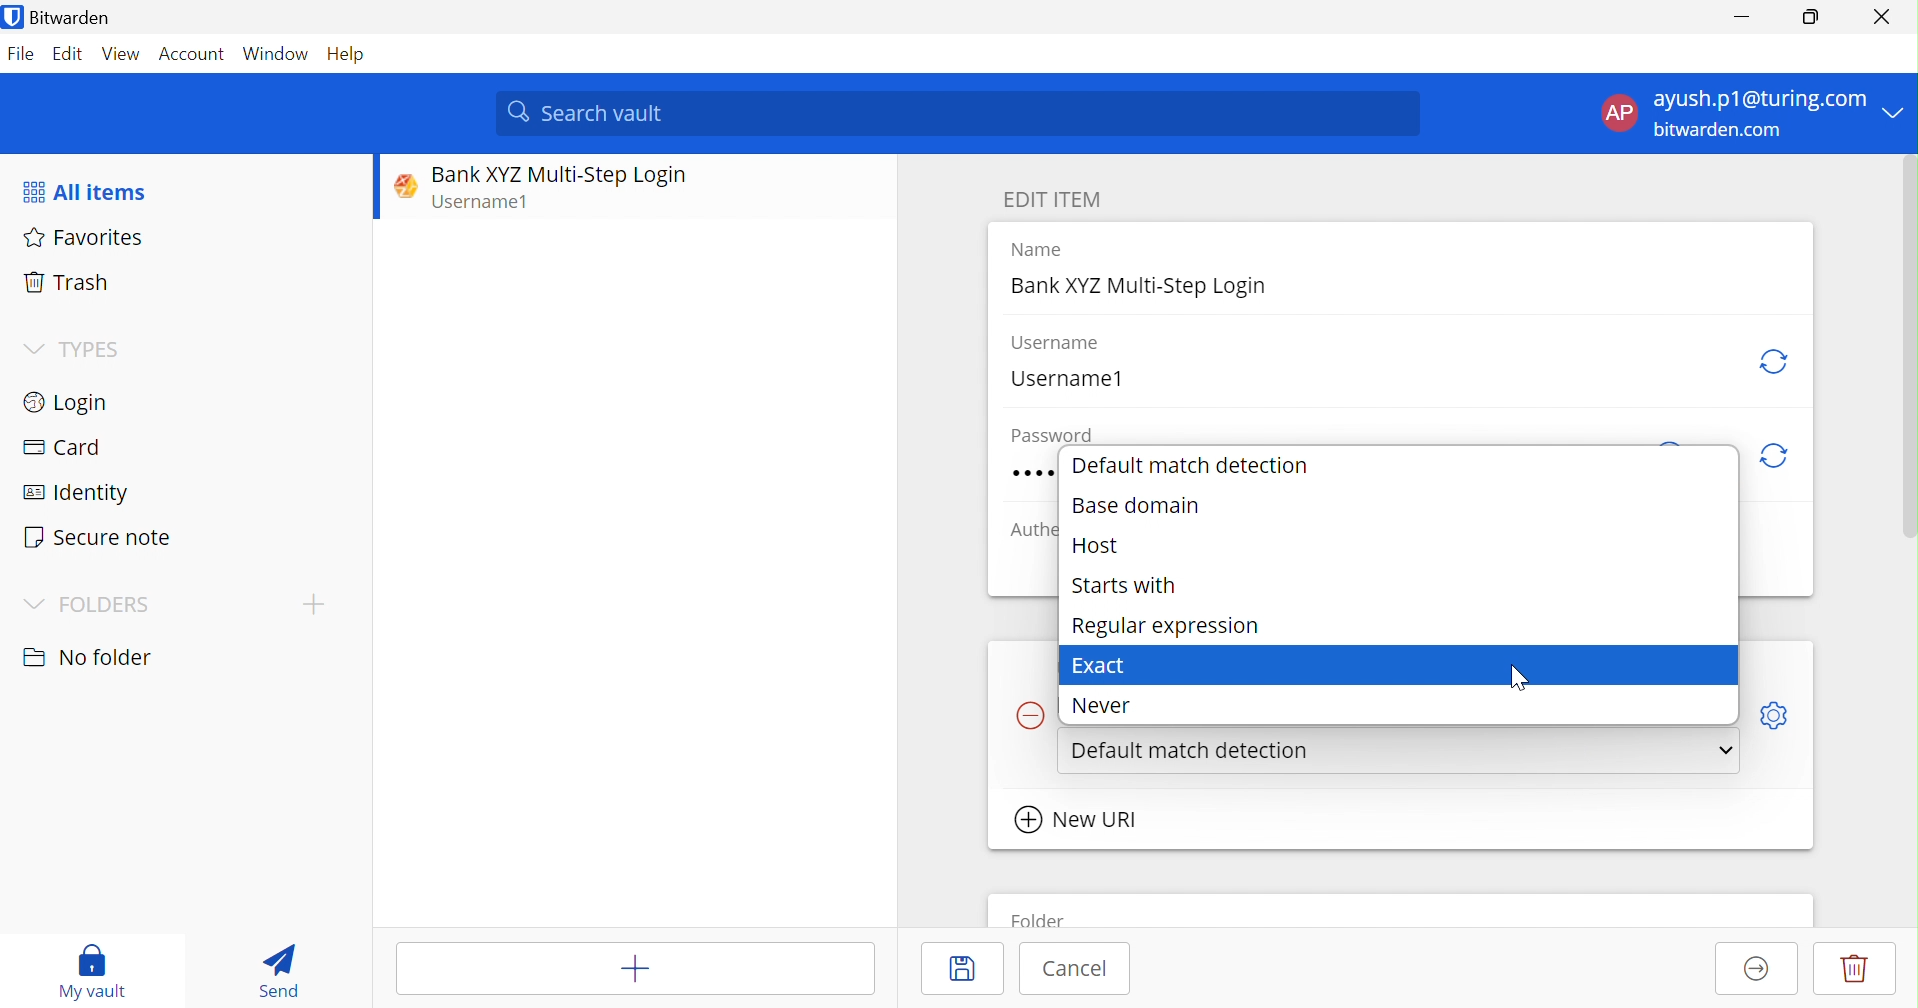 The height and width of the screenshot is (1008, 1918). Describe the element at coordinates (1778, 457) in the screenshot. I see `Regenerate password` at that location.